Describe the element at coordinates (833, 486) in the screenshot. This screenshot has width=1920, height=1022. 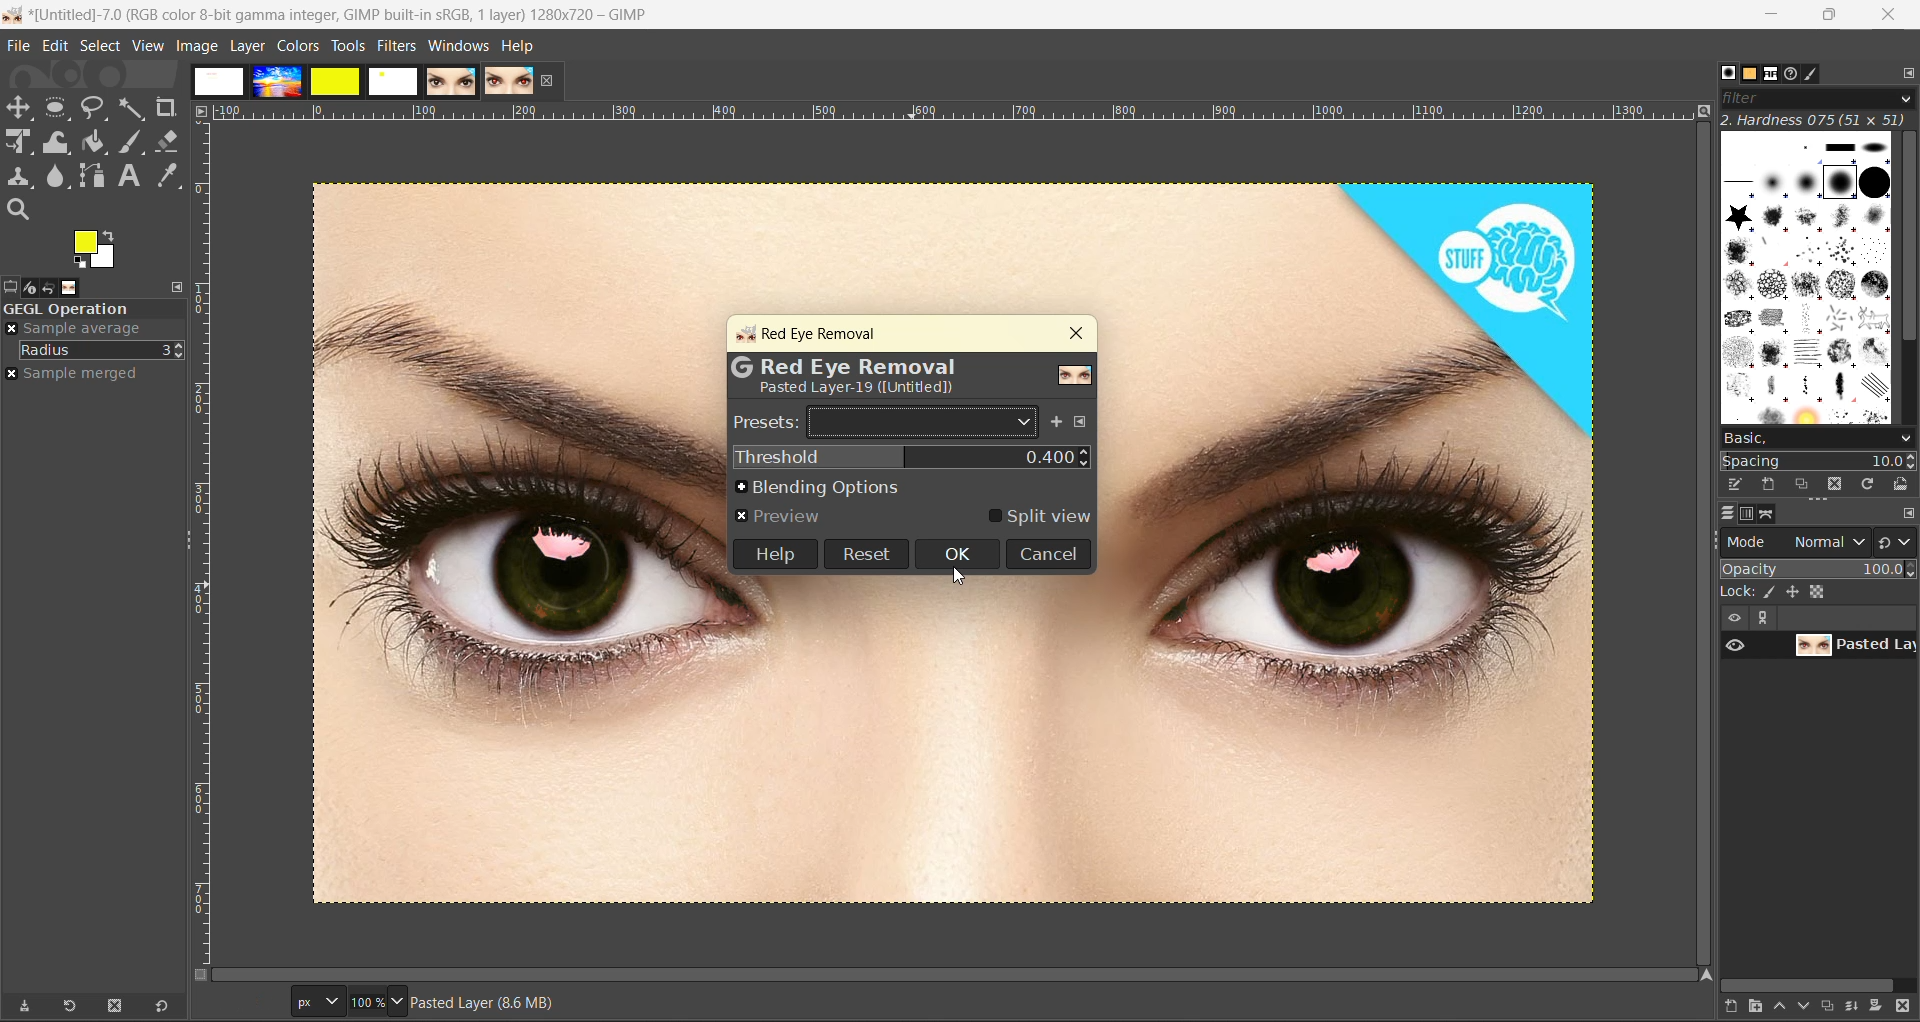
I see `blending options` at that location.